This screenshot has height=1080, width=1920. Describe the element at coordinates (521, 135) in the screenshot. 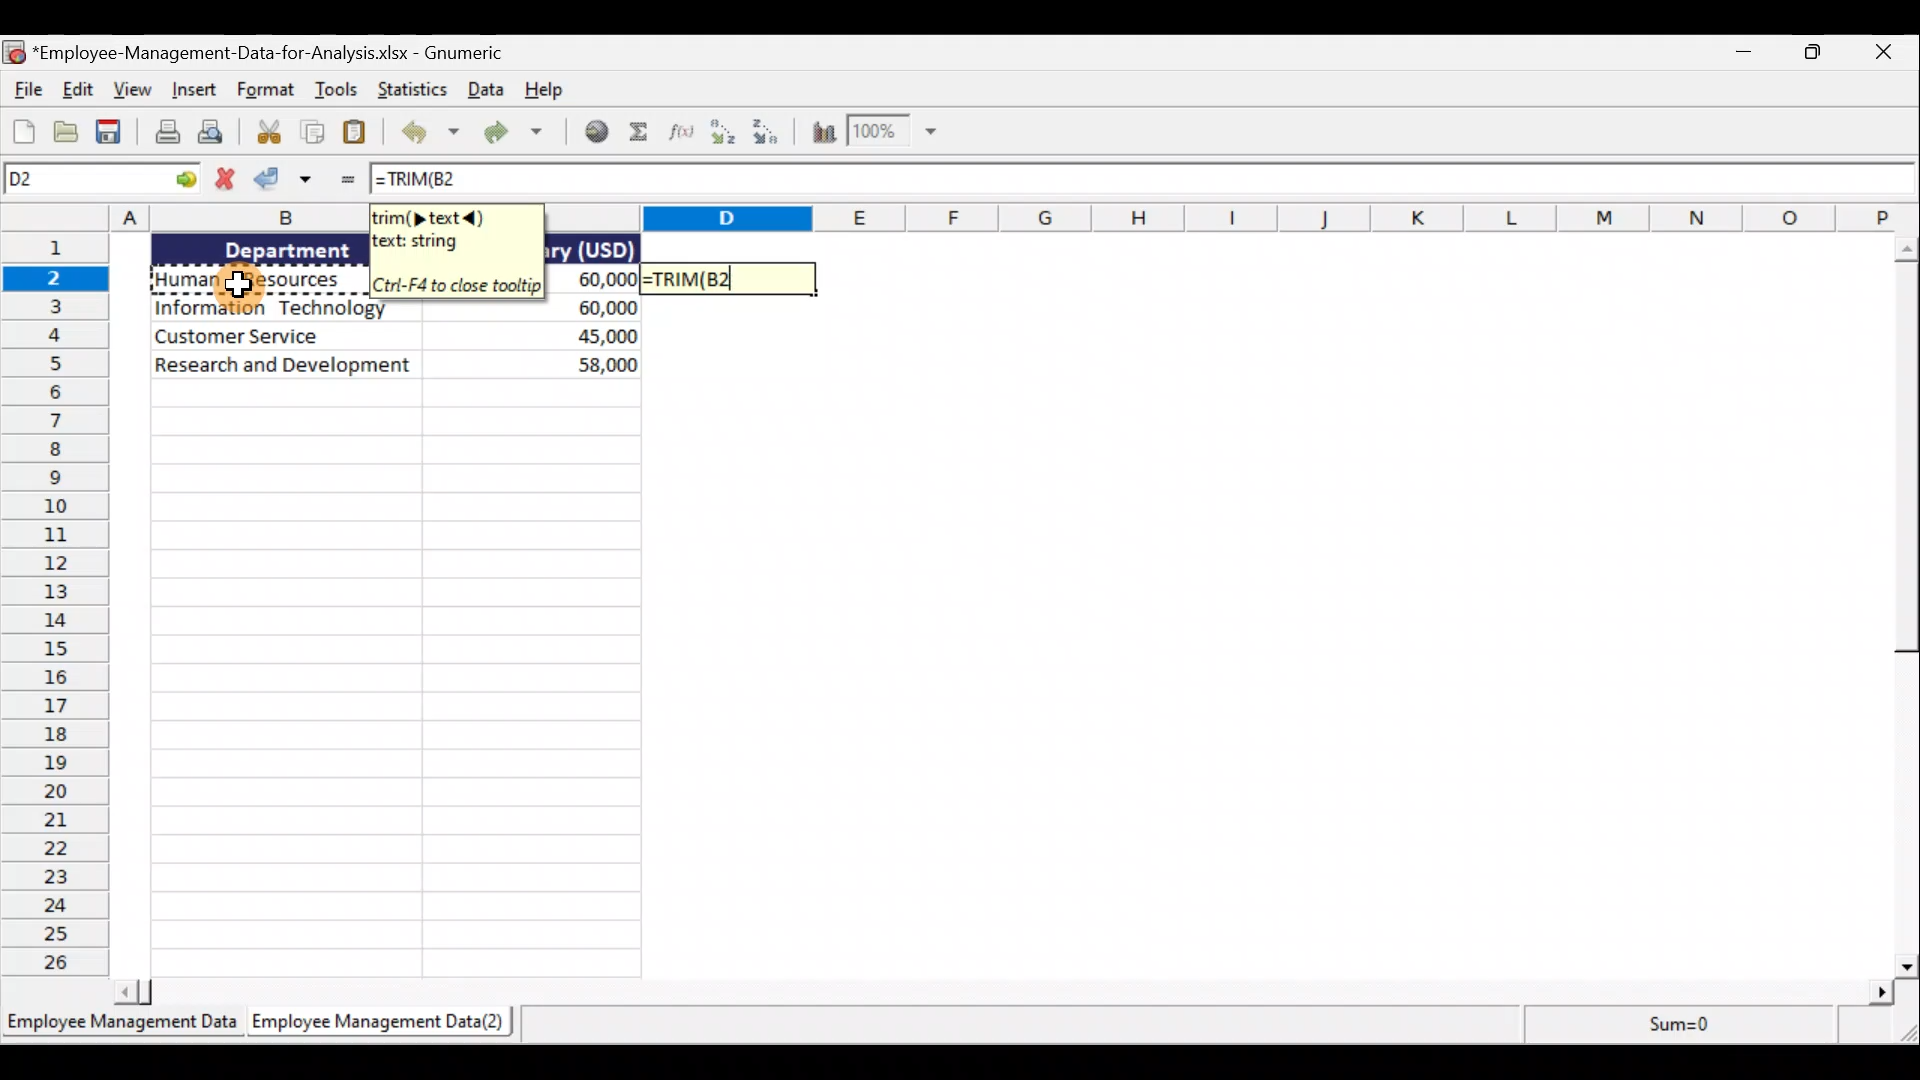

I see `Redo the undone action` at that location.